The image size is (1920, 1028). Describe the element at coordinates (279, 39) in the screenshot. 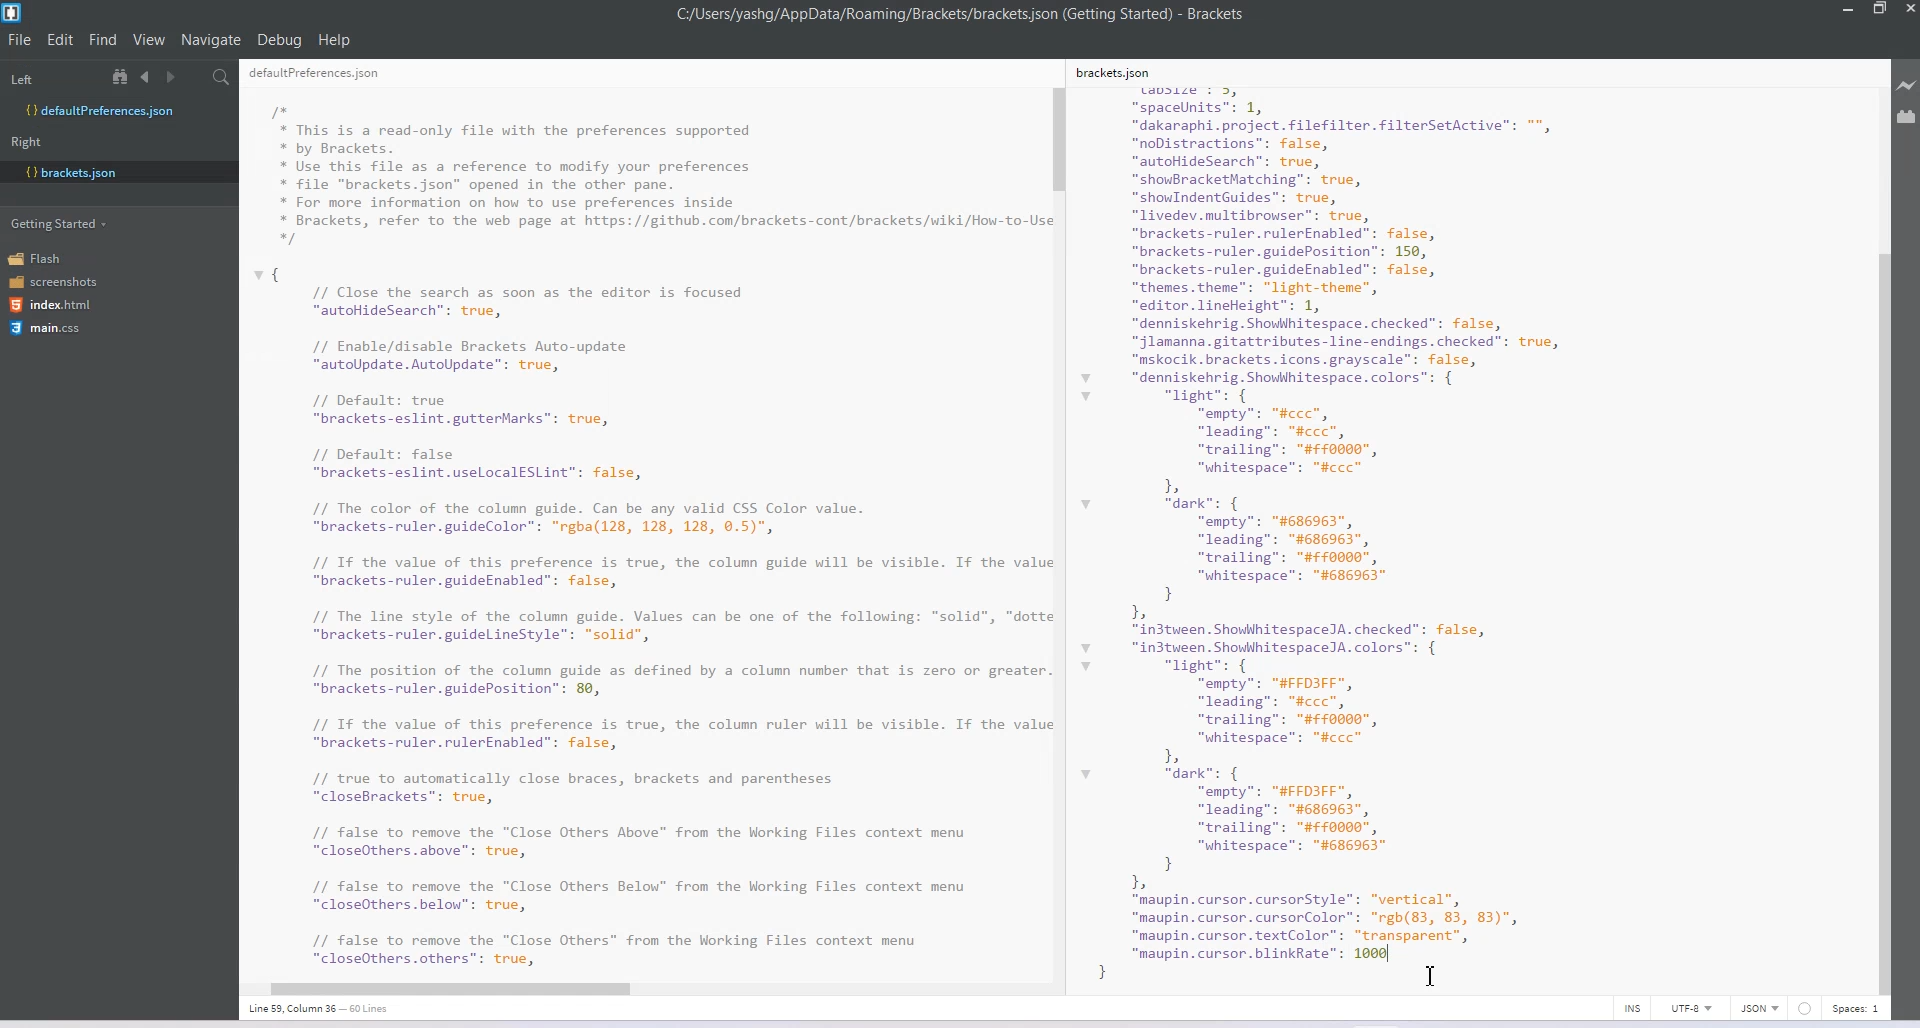

I see `Debug` at that location.